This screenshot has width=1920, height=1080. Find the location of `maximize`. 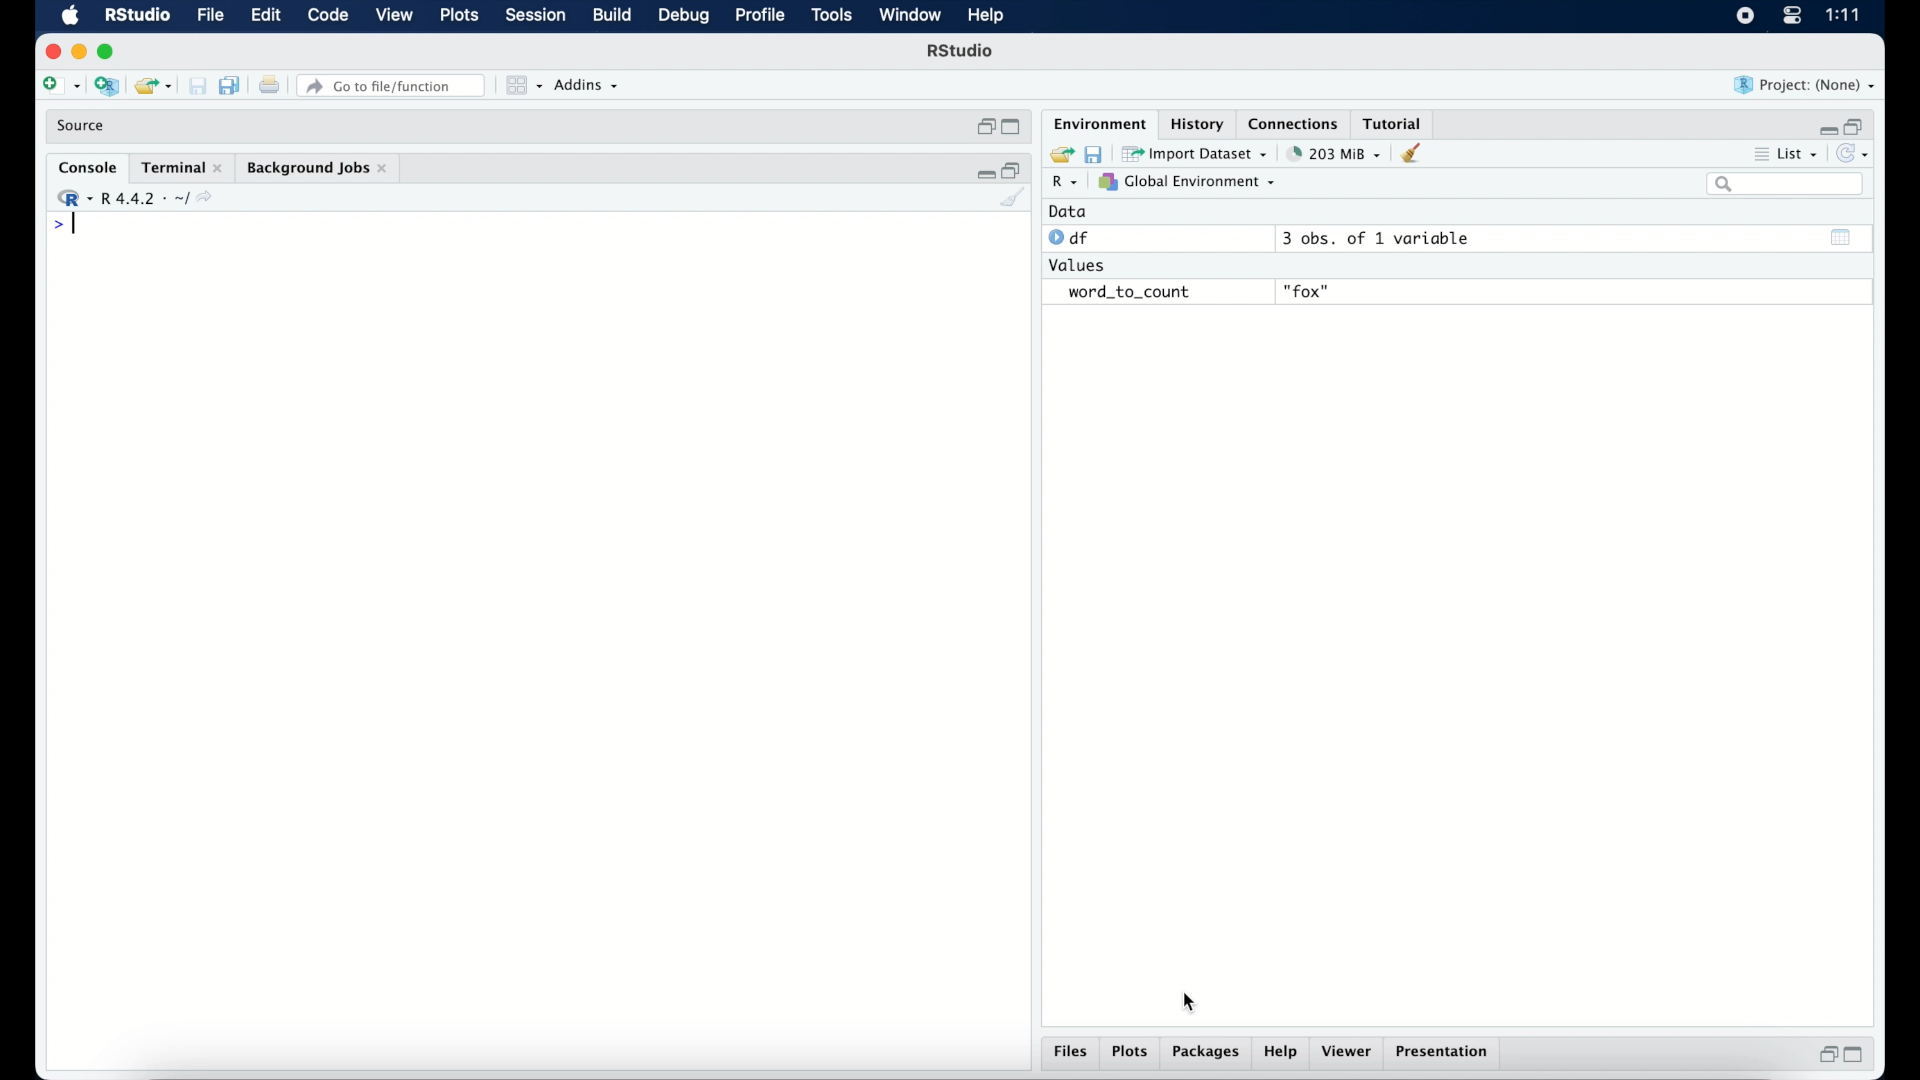

maximize is located at coordinates (110, 52).